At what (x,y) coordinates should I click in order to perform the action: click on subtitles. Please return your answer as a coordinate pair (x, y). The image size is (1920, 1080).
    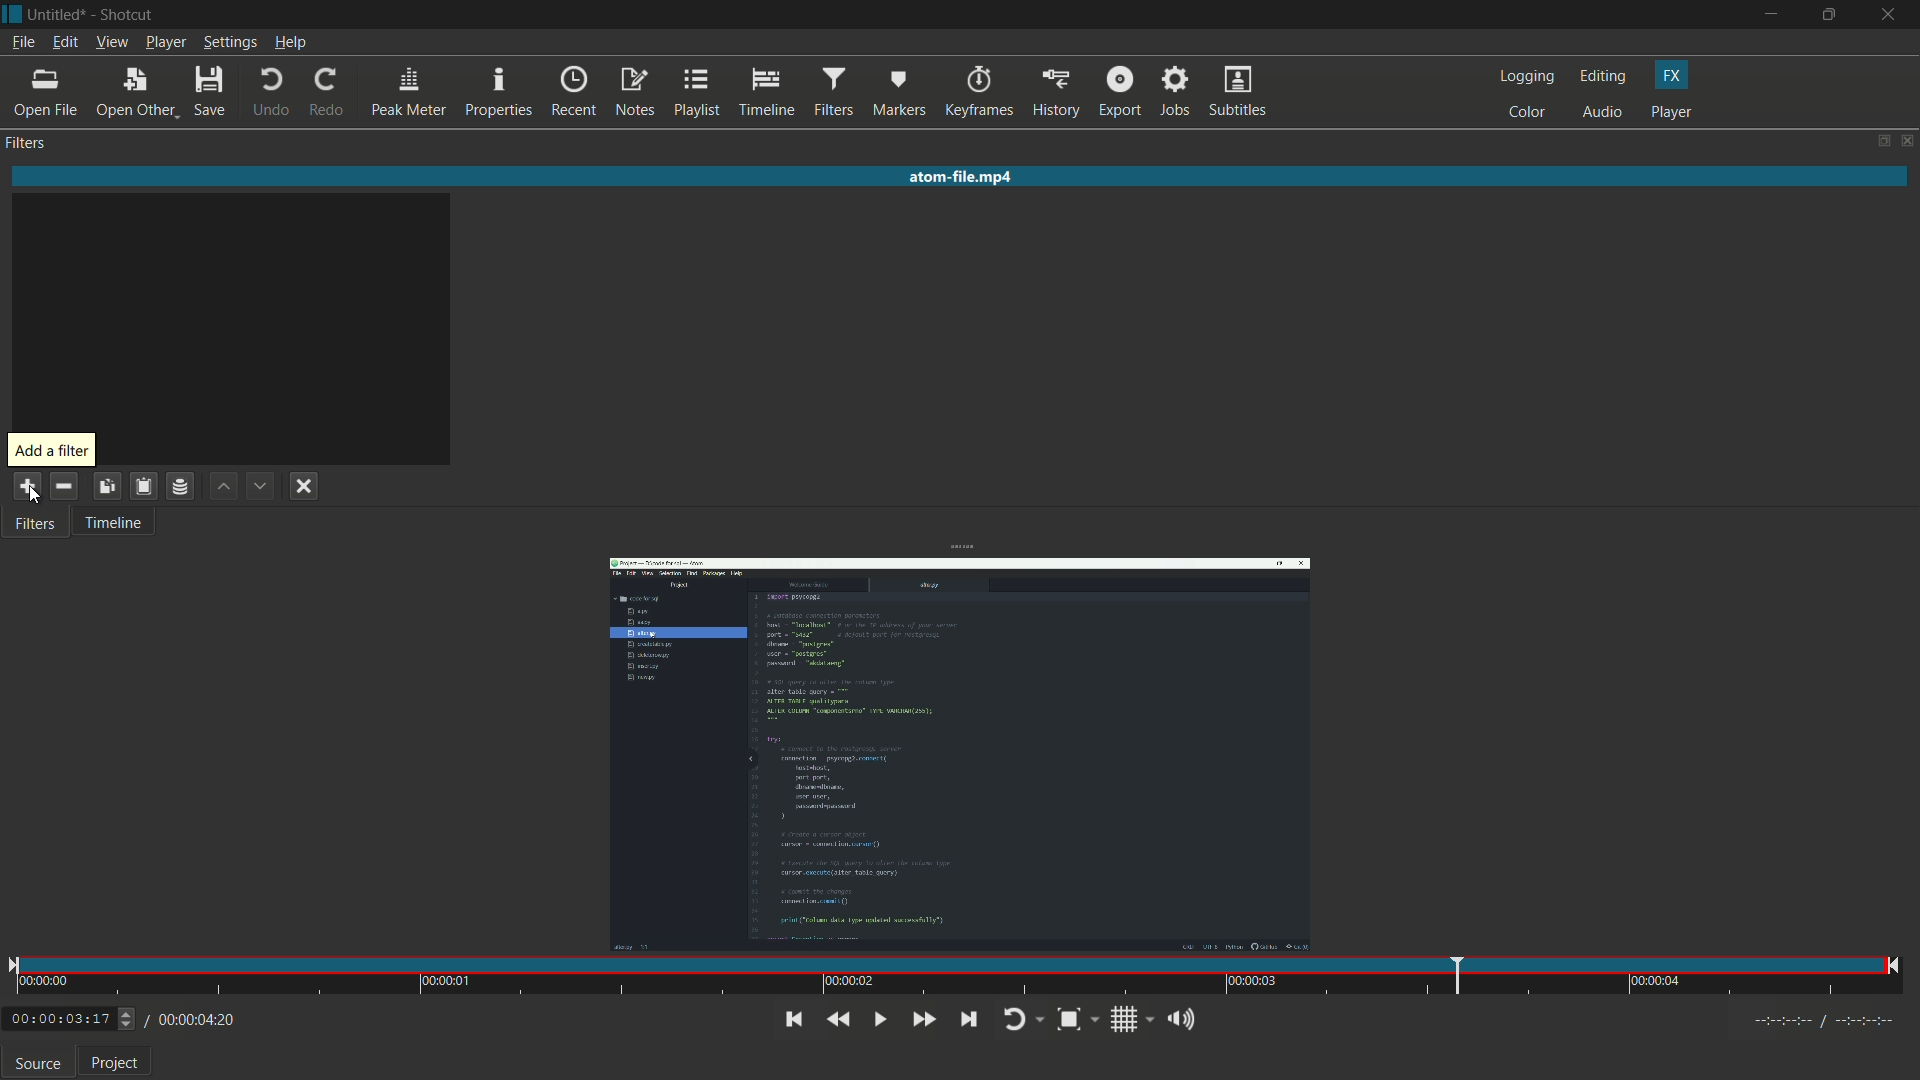
    Looking at the image, I should click on (1238, 90).